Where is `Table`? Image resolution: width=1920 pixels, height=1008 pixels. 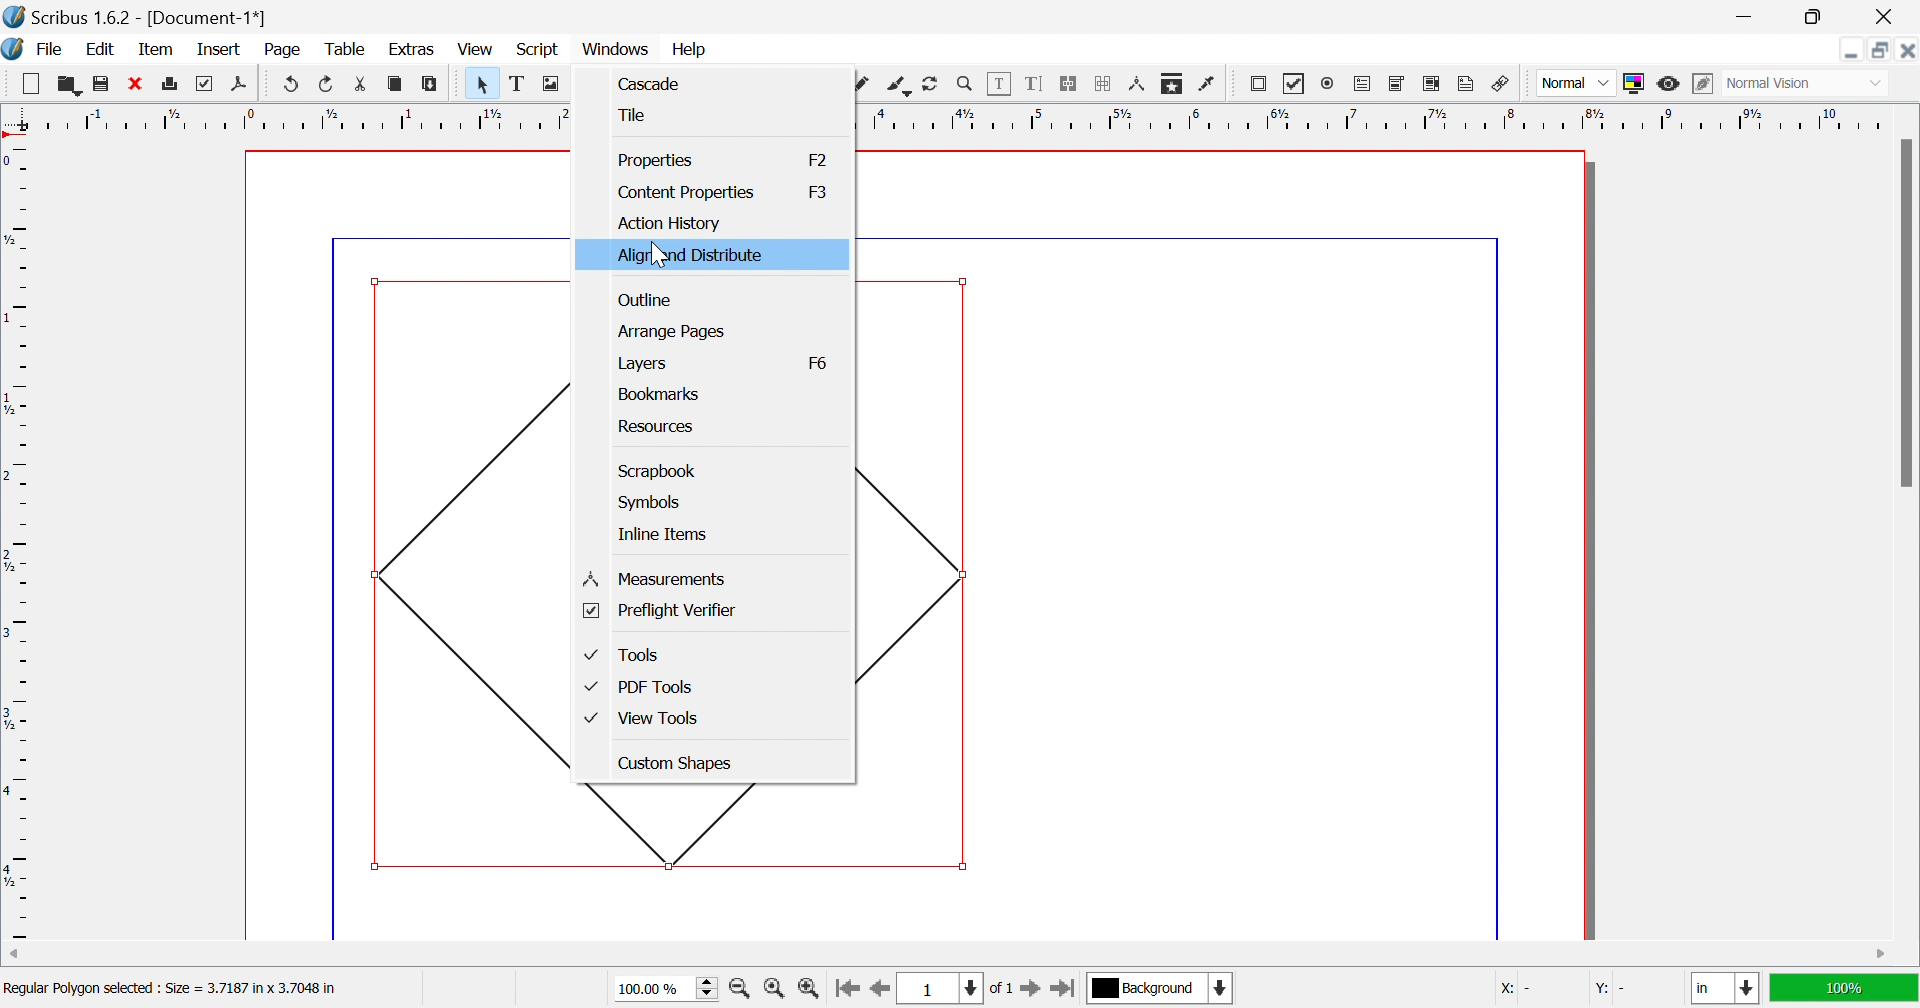 Table is located at coordinates (621, 85).